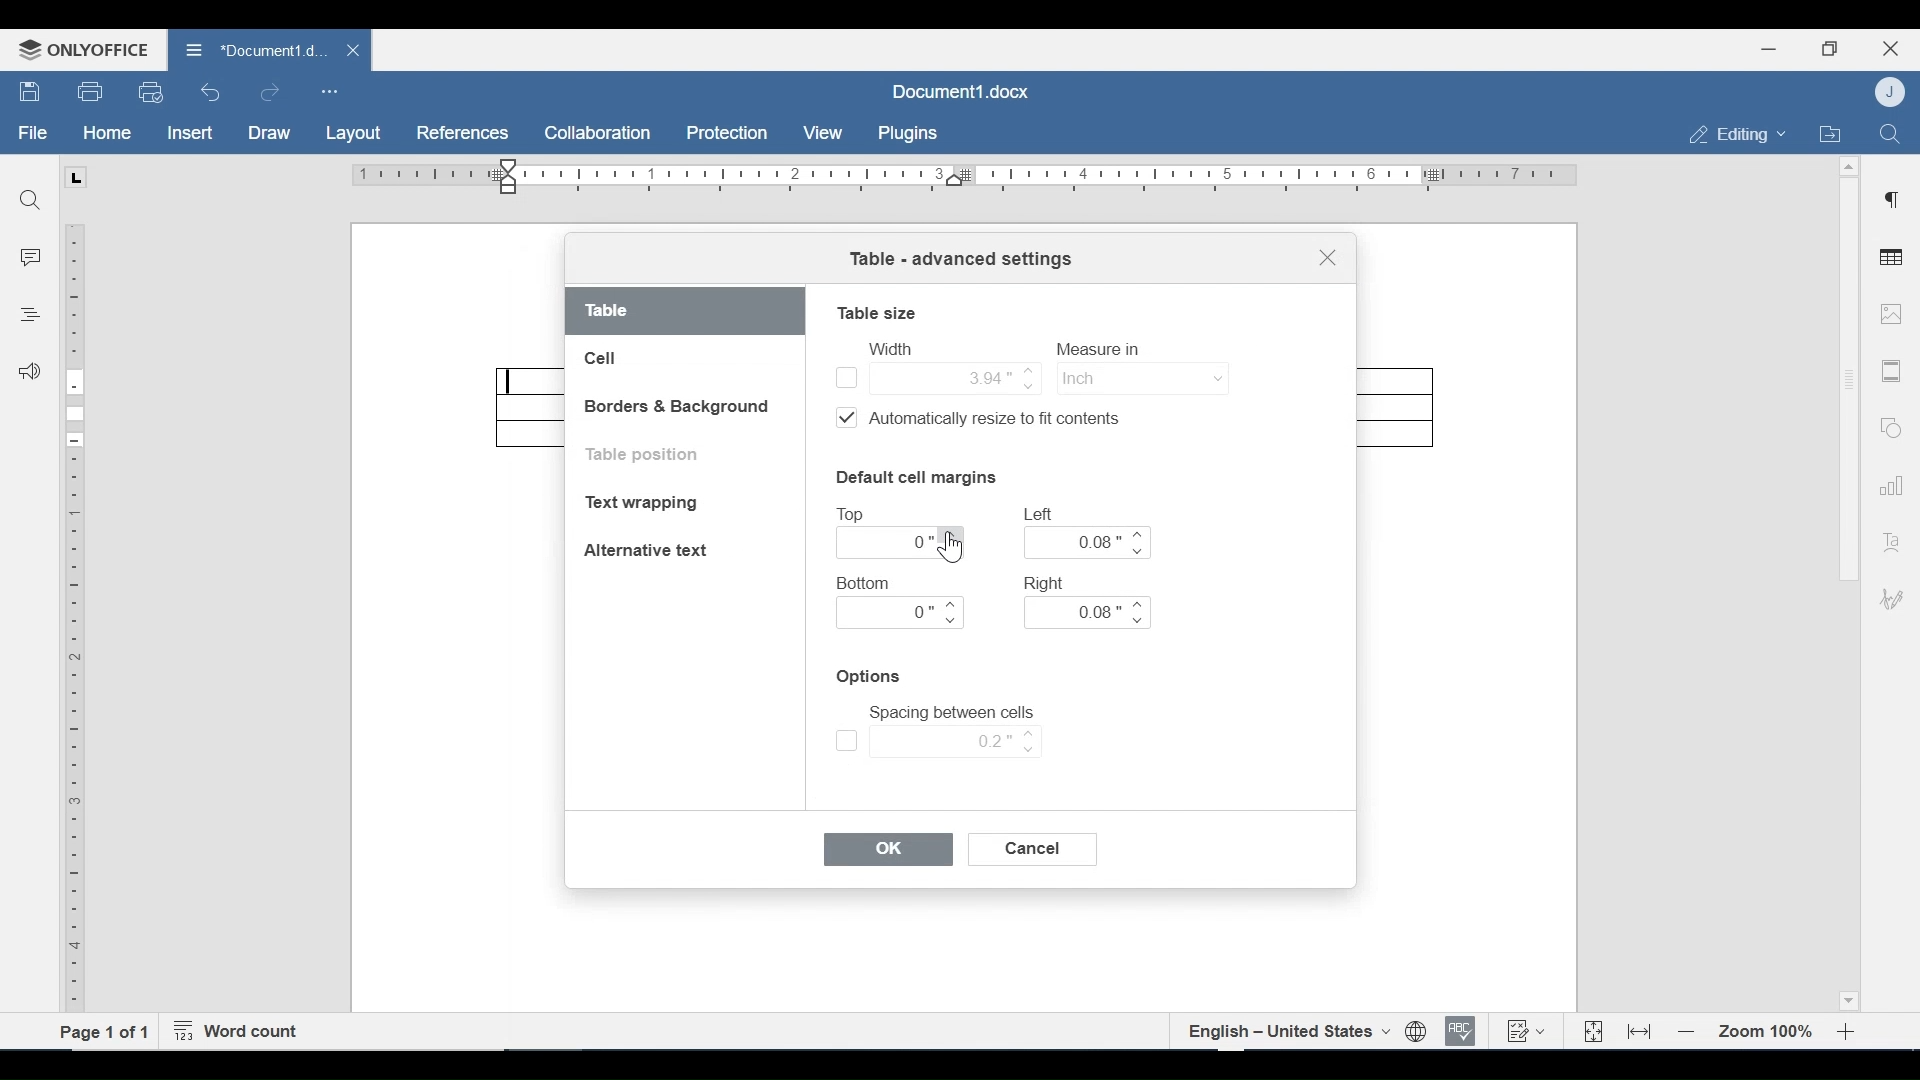 The image size is (1920, 1080). What do you see at coordinates (461, 133) in the screenshot?
I see `References` at bounding box center [461, 133].